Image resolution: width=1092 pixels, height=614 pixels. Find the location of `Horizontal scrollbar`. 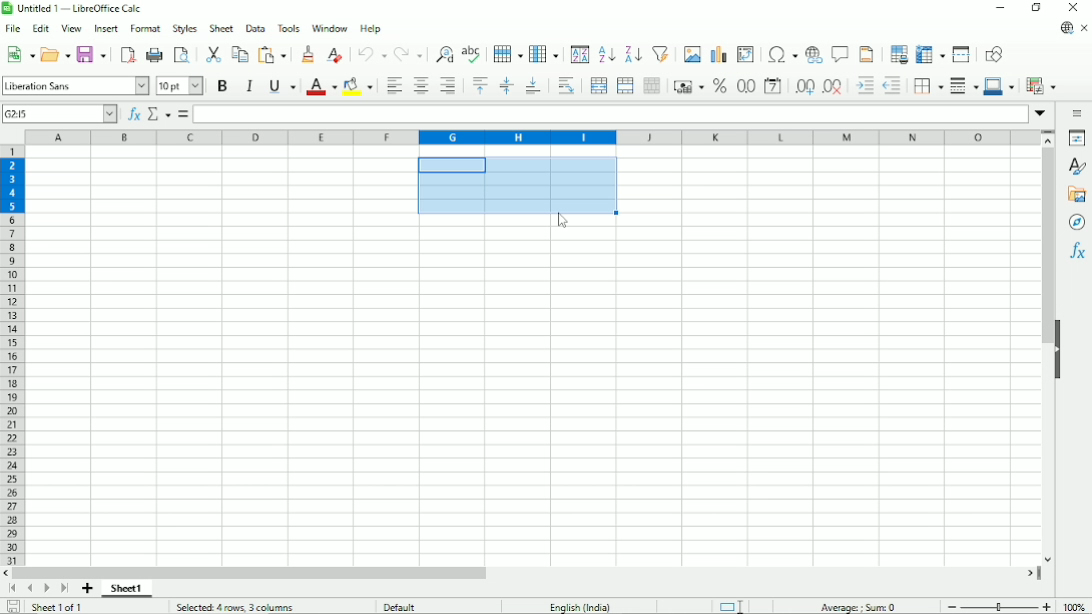

Horizontal scrollbar is located at coordinates (251, 573).